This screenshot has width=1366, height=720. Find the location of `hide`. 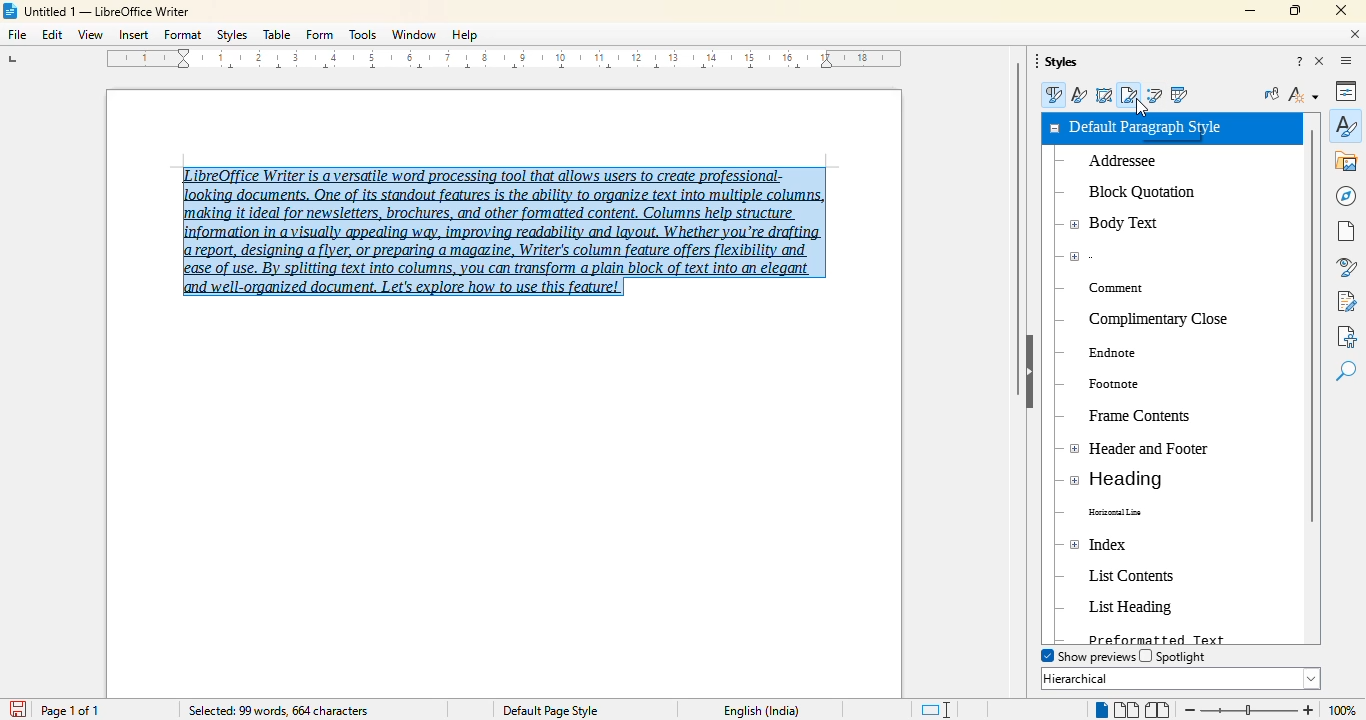

hide is located at coordinates (1031, 371).